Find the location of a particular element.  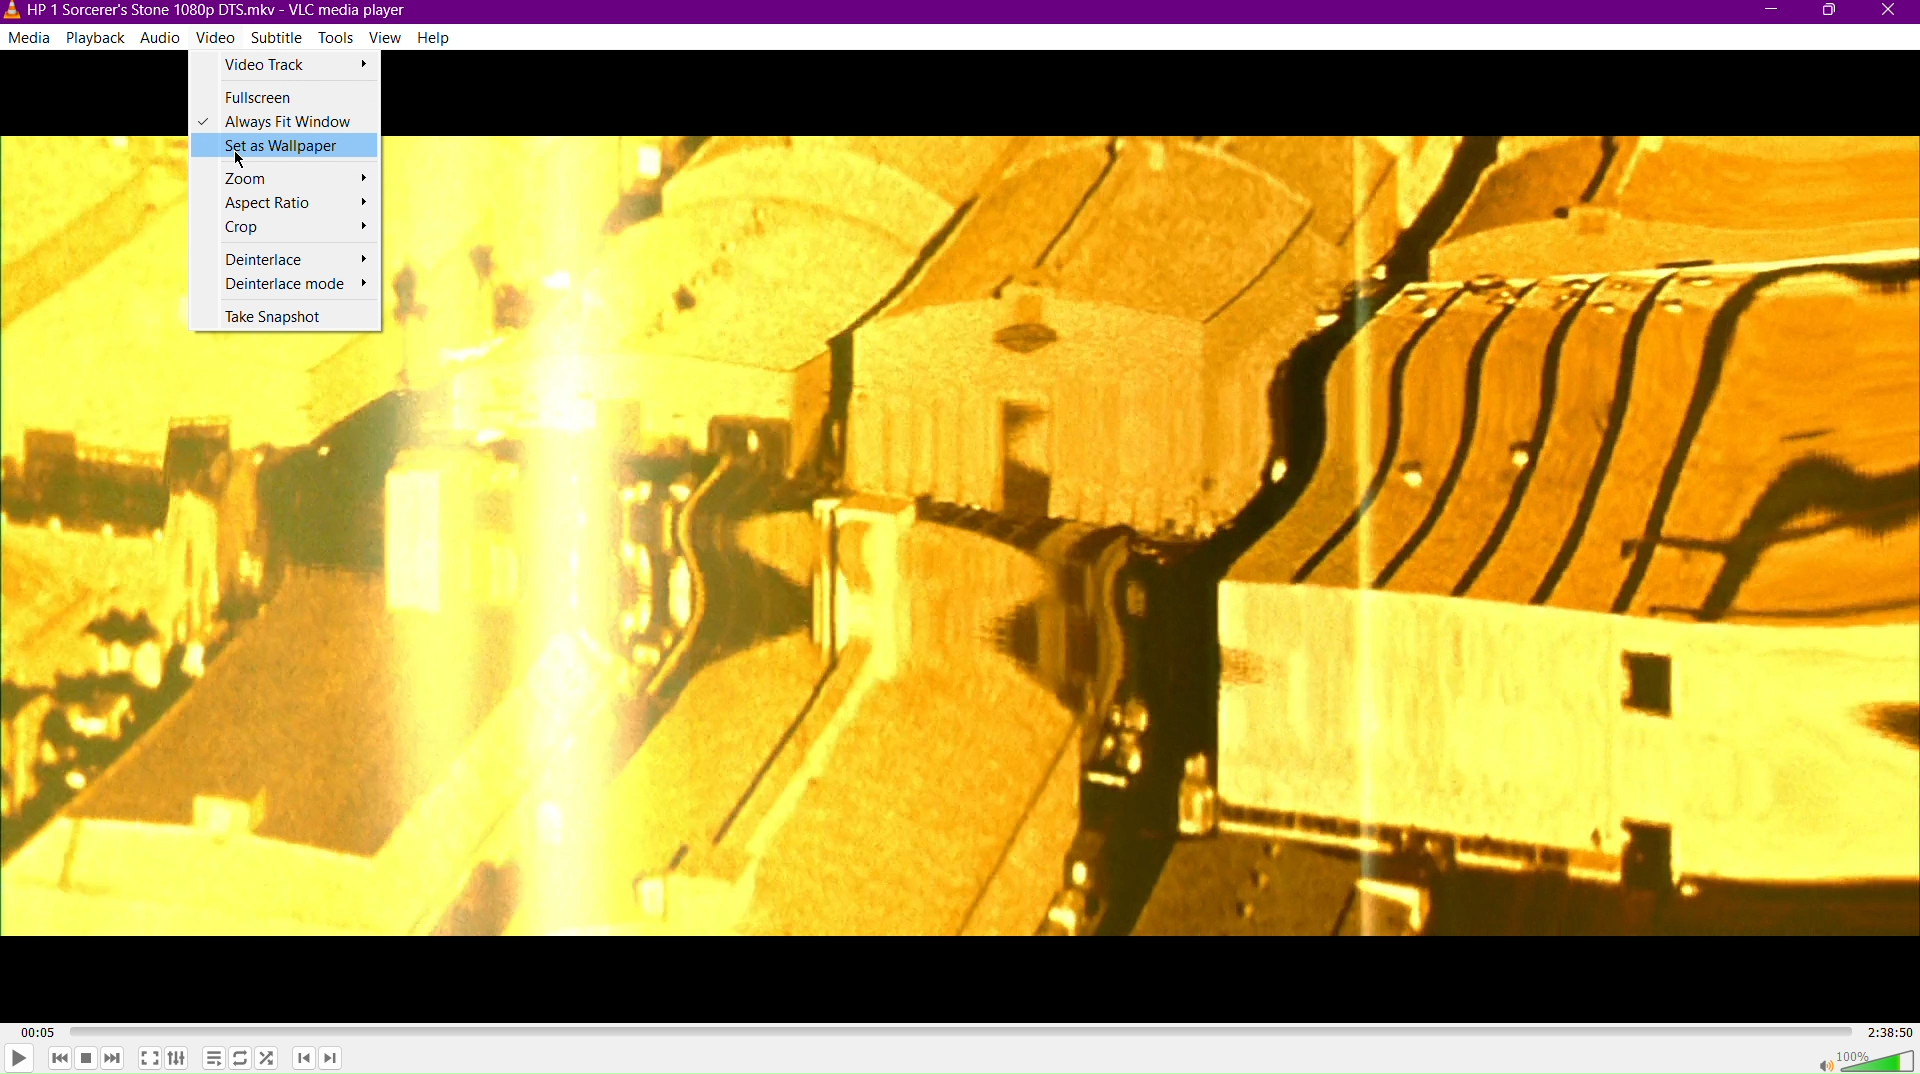

Help is located at coordinates (434, 36).